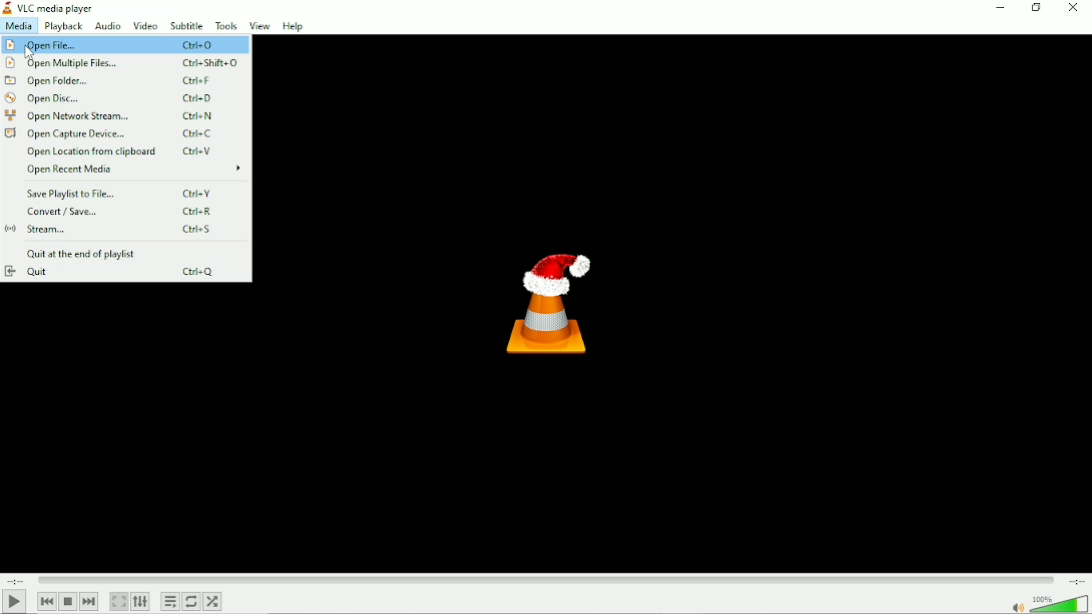 This screenshot has width=1092, height=614. I want to click on Tools, so click(227, 26).